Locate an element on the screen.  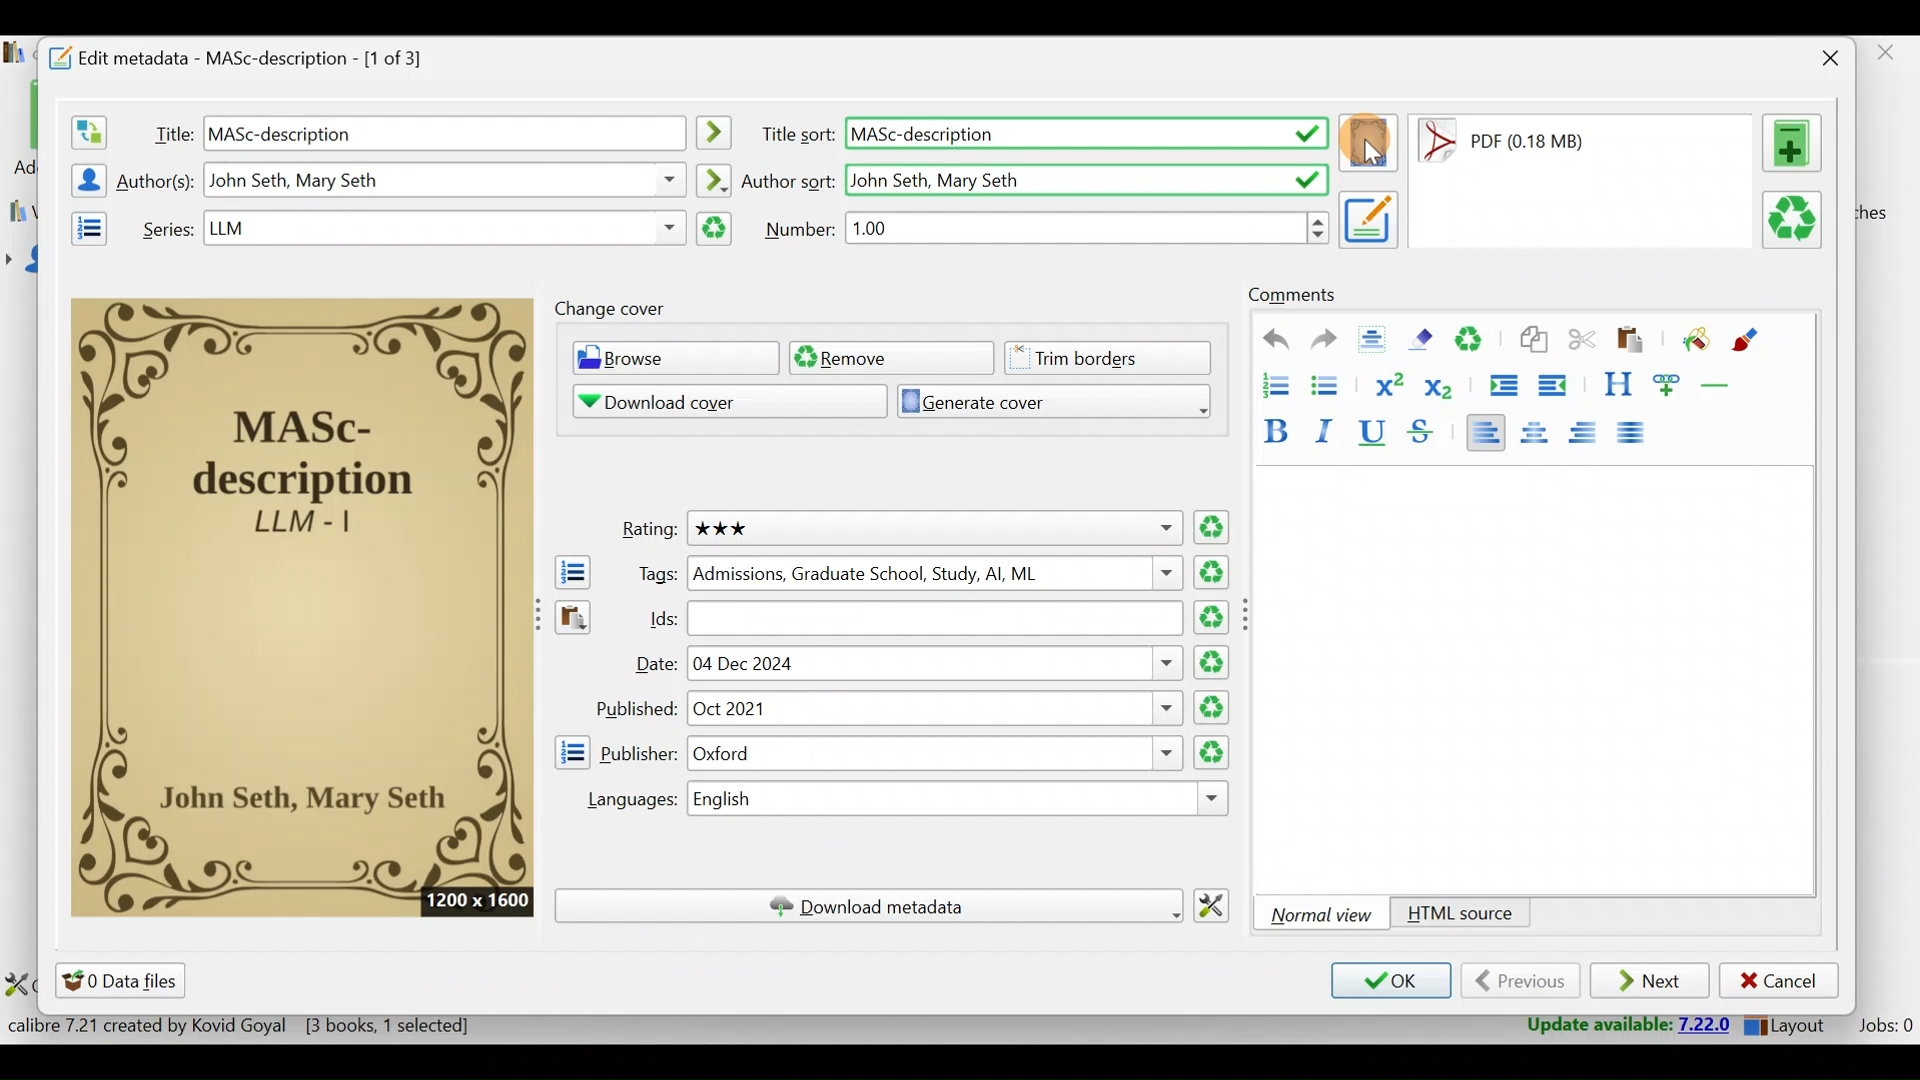
Series is located at coordinates (163, 227).